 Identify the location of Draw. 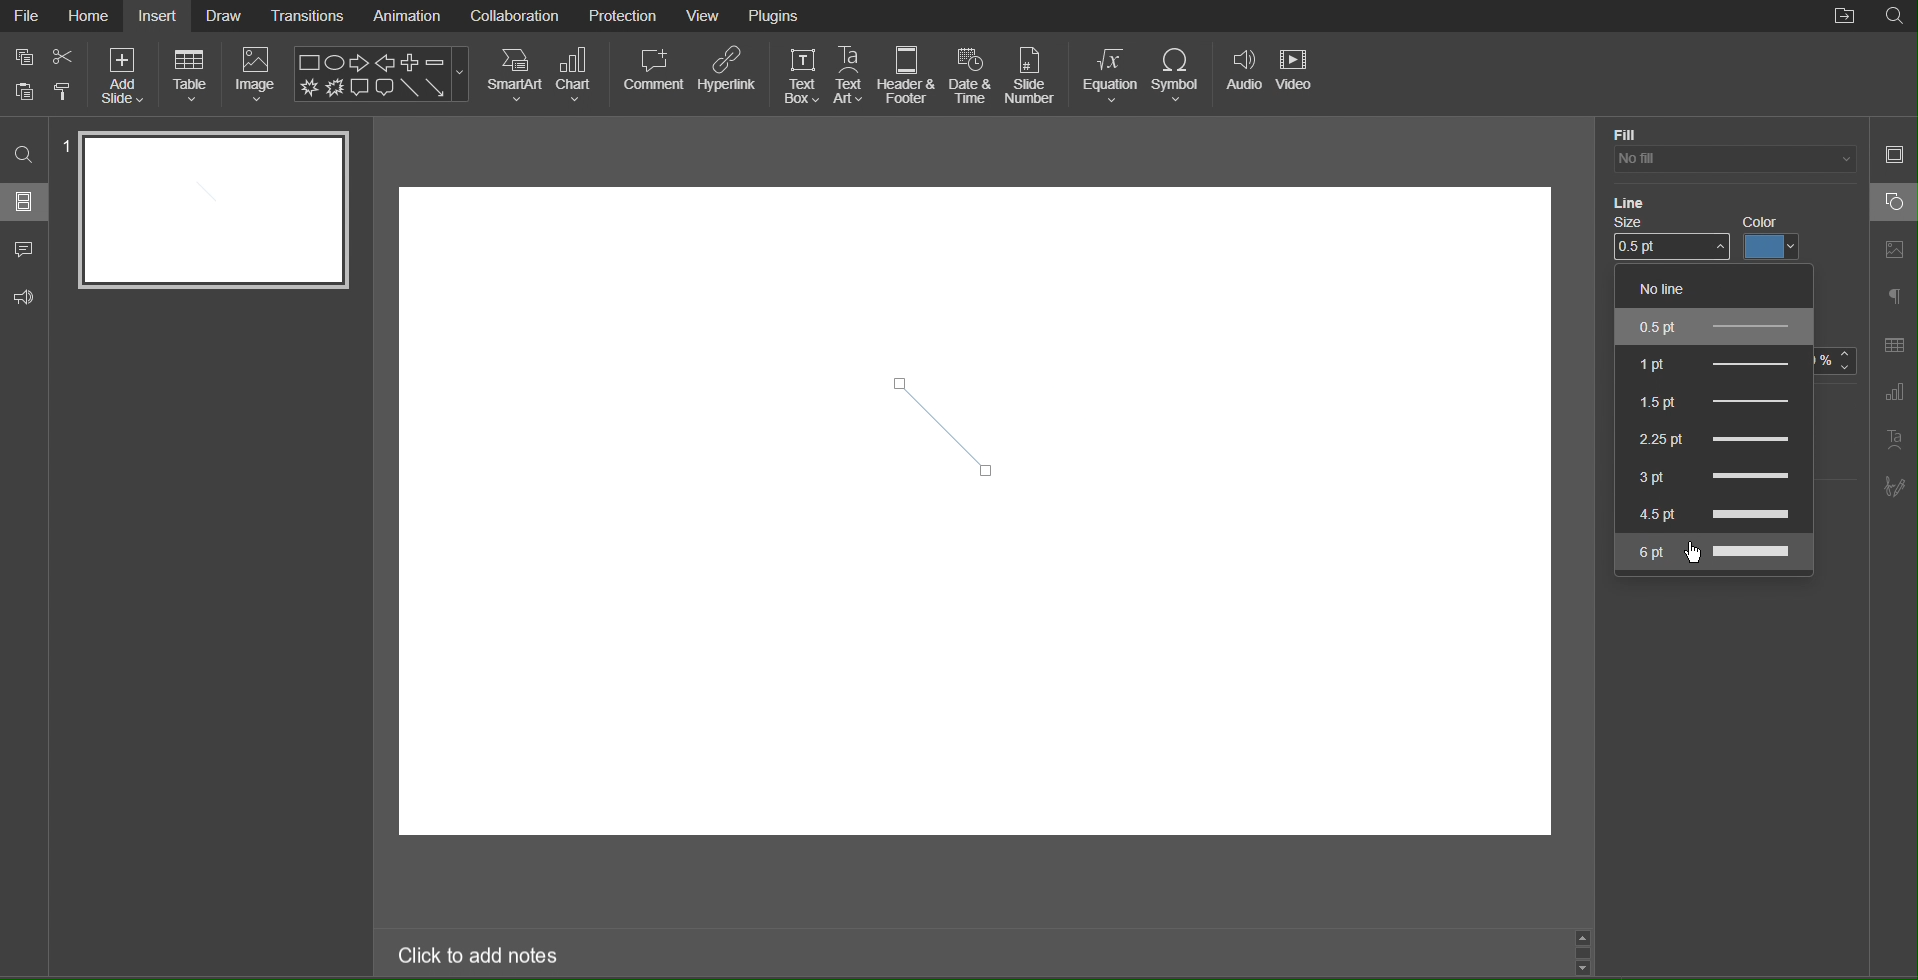
(225, 16).